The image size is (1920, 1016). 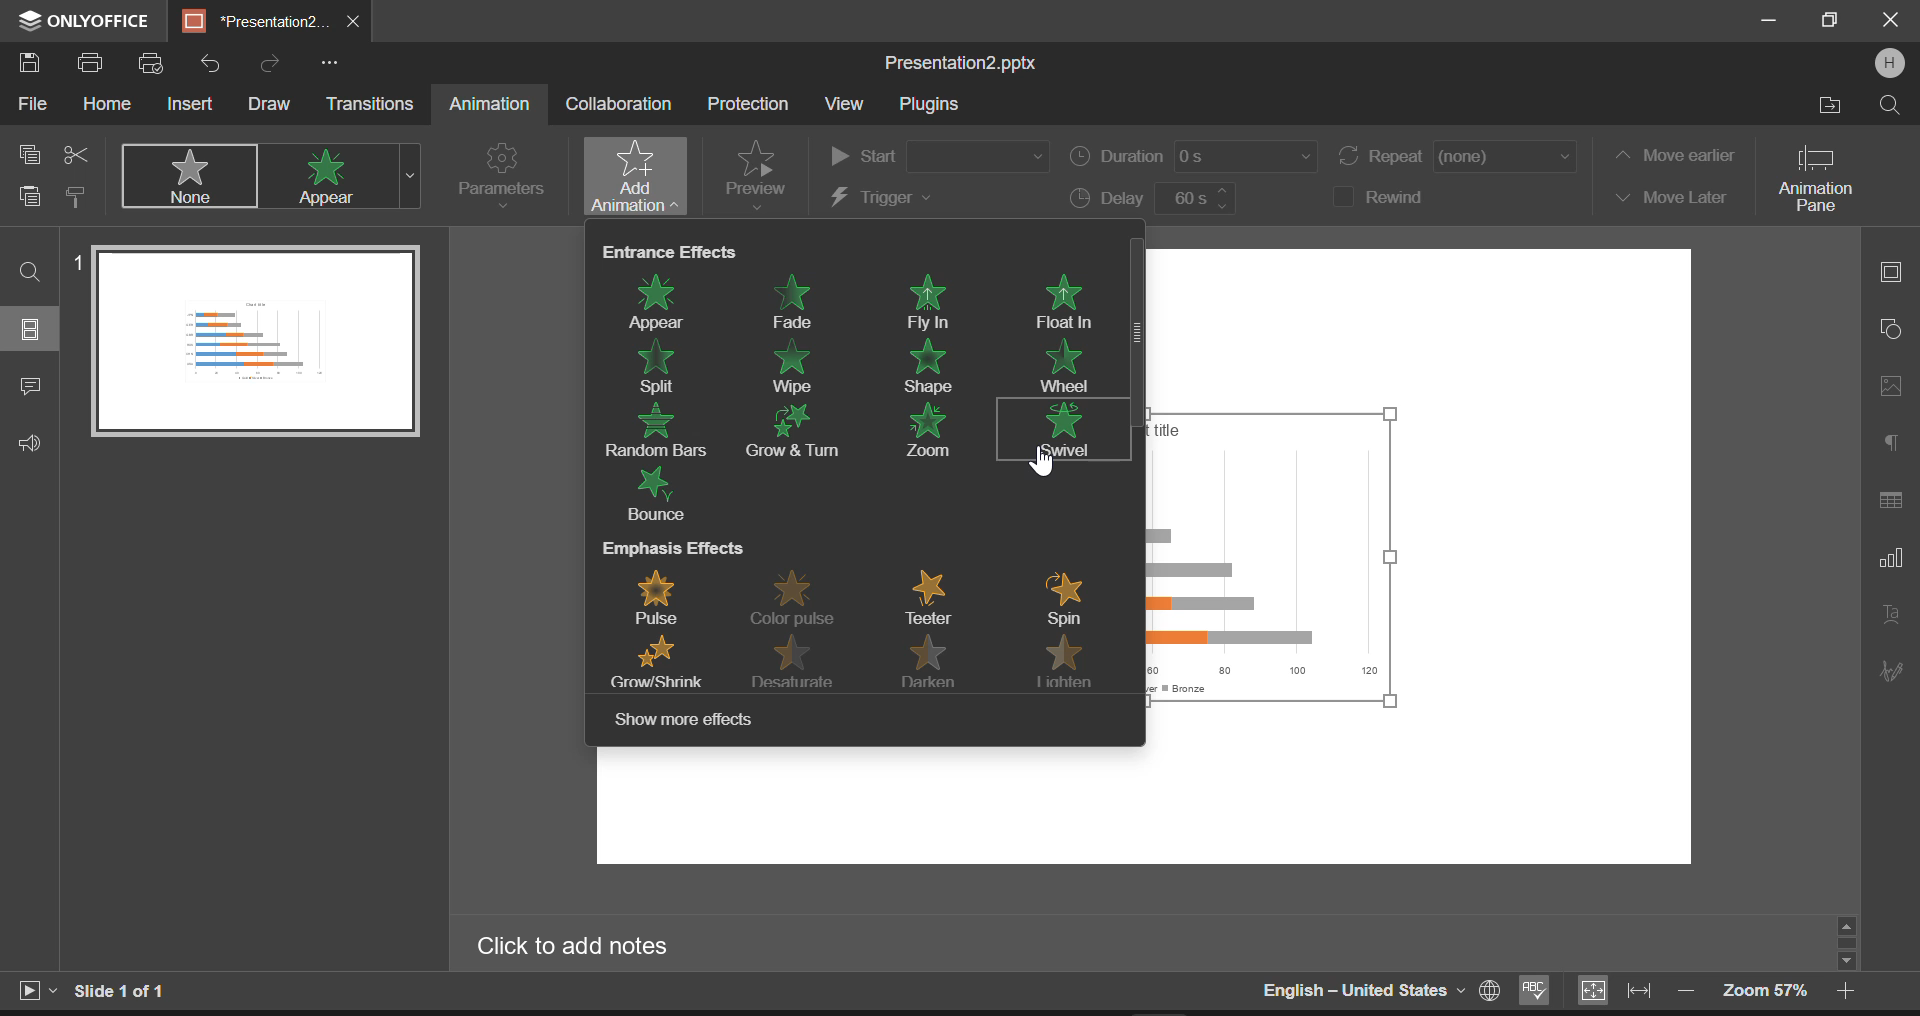 I want to click on Draw, so click(x=270, y=103).